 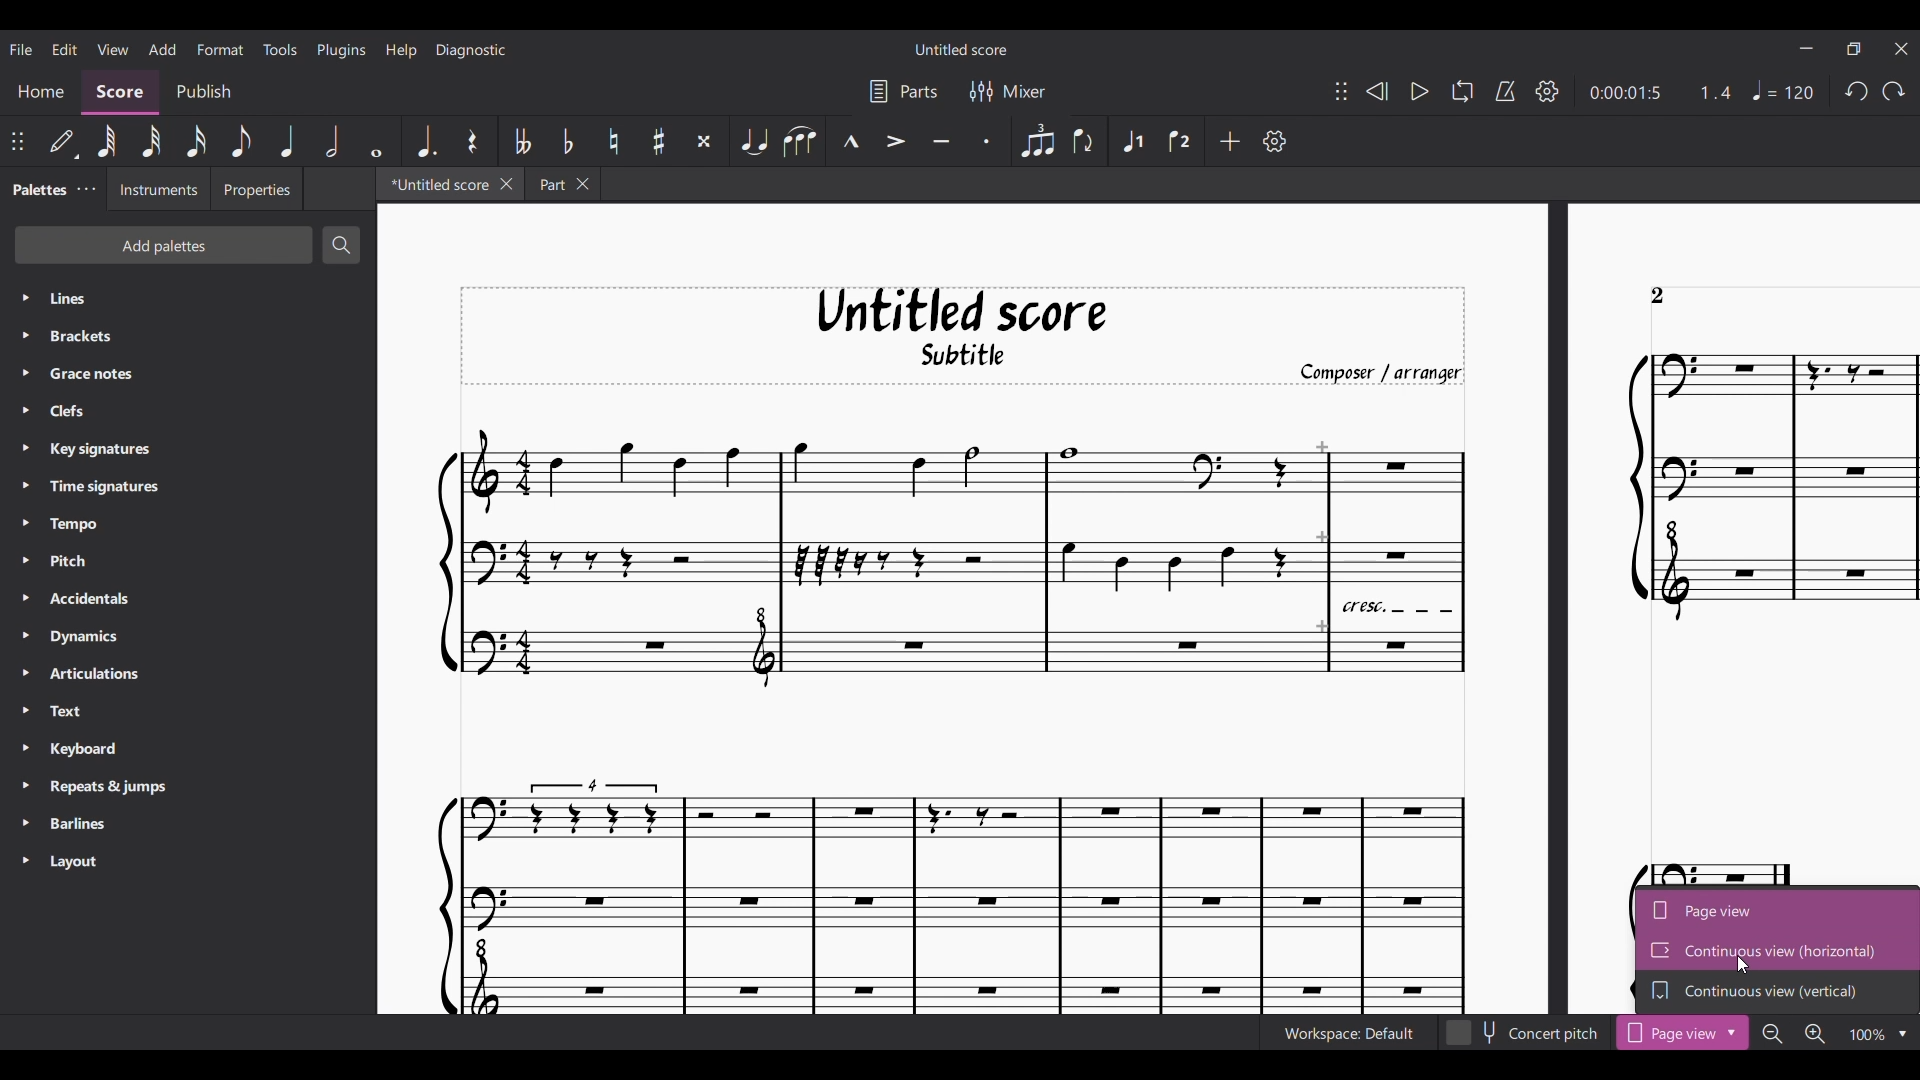 What do you see at coordinates (1867, 1036) in the screenshot?
I see `Zoom factor` at bounding box center [1867, 1036].